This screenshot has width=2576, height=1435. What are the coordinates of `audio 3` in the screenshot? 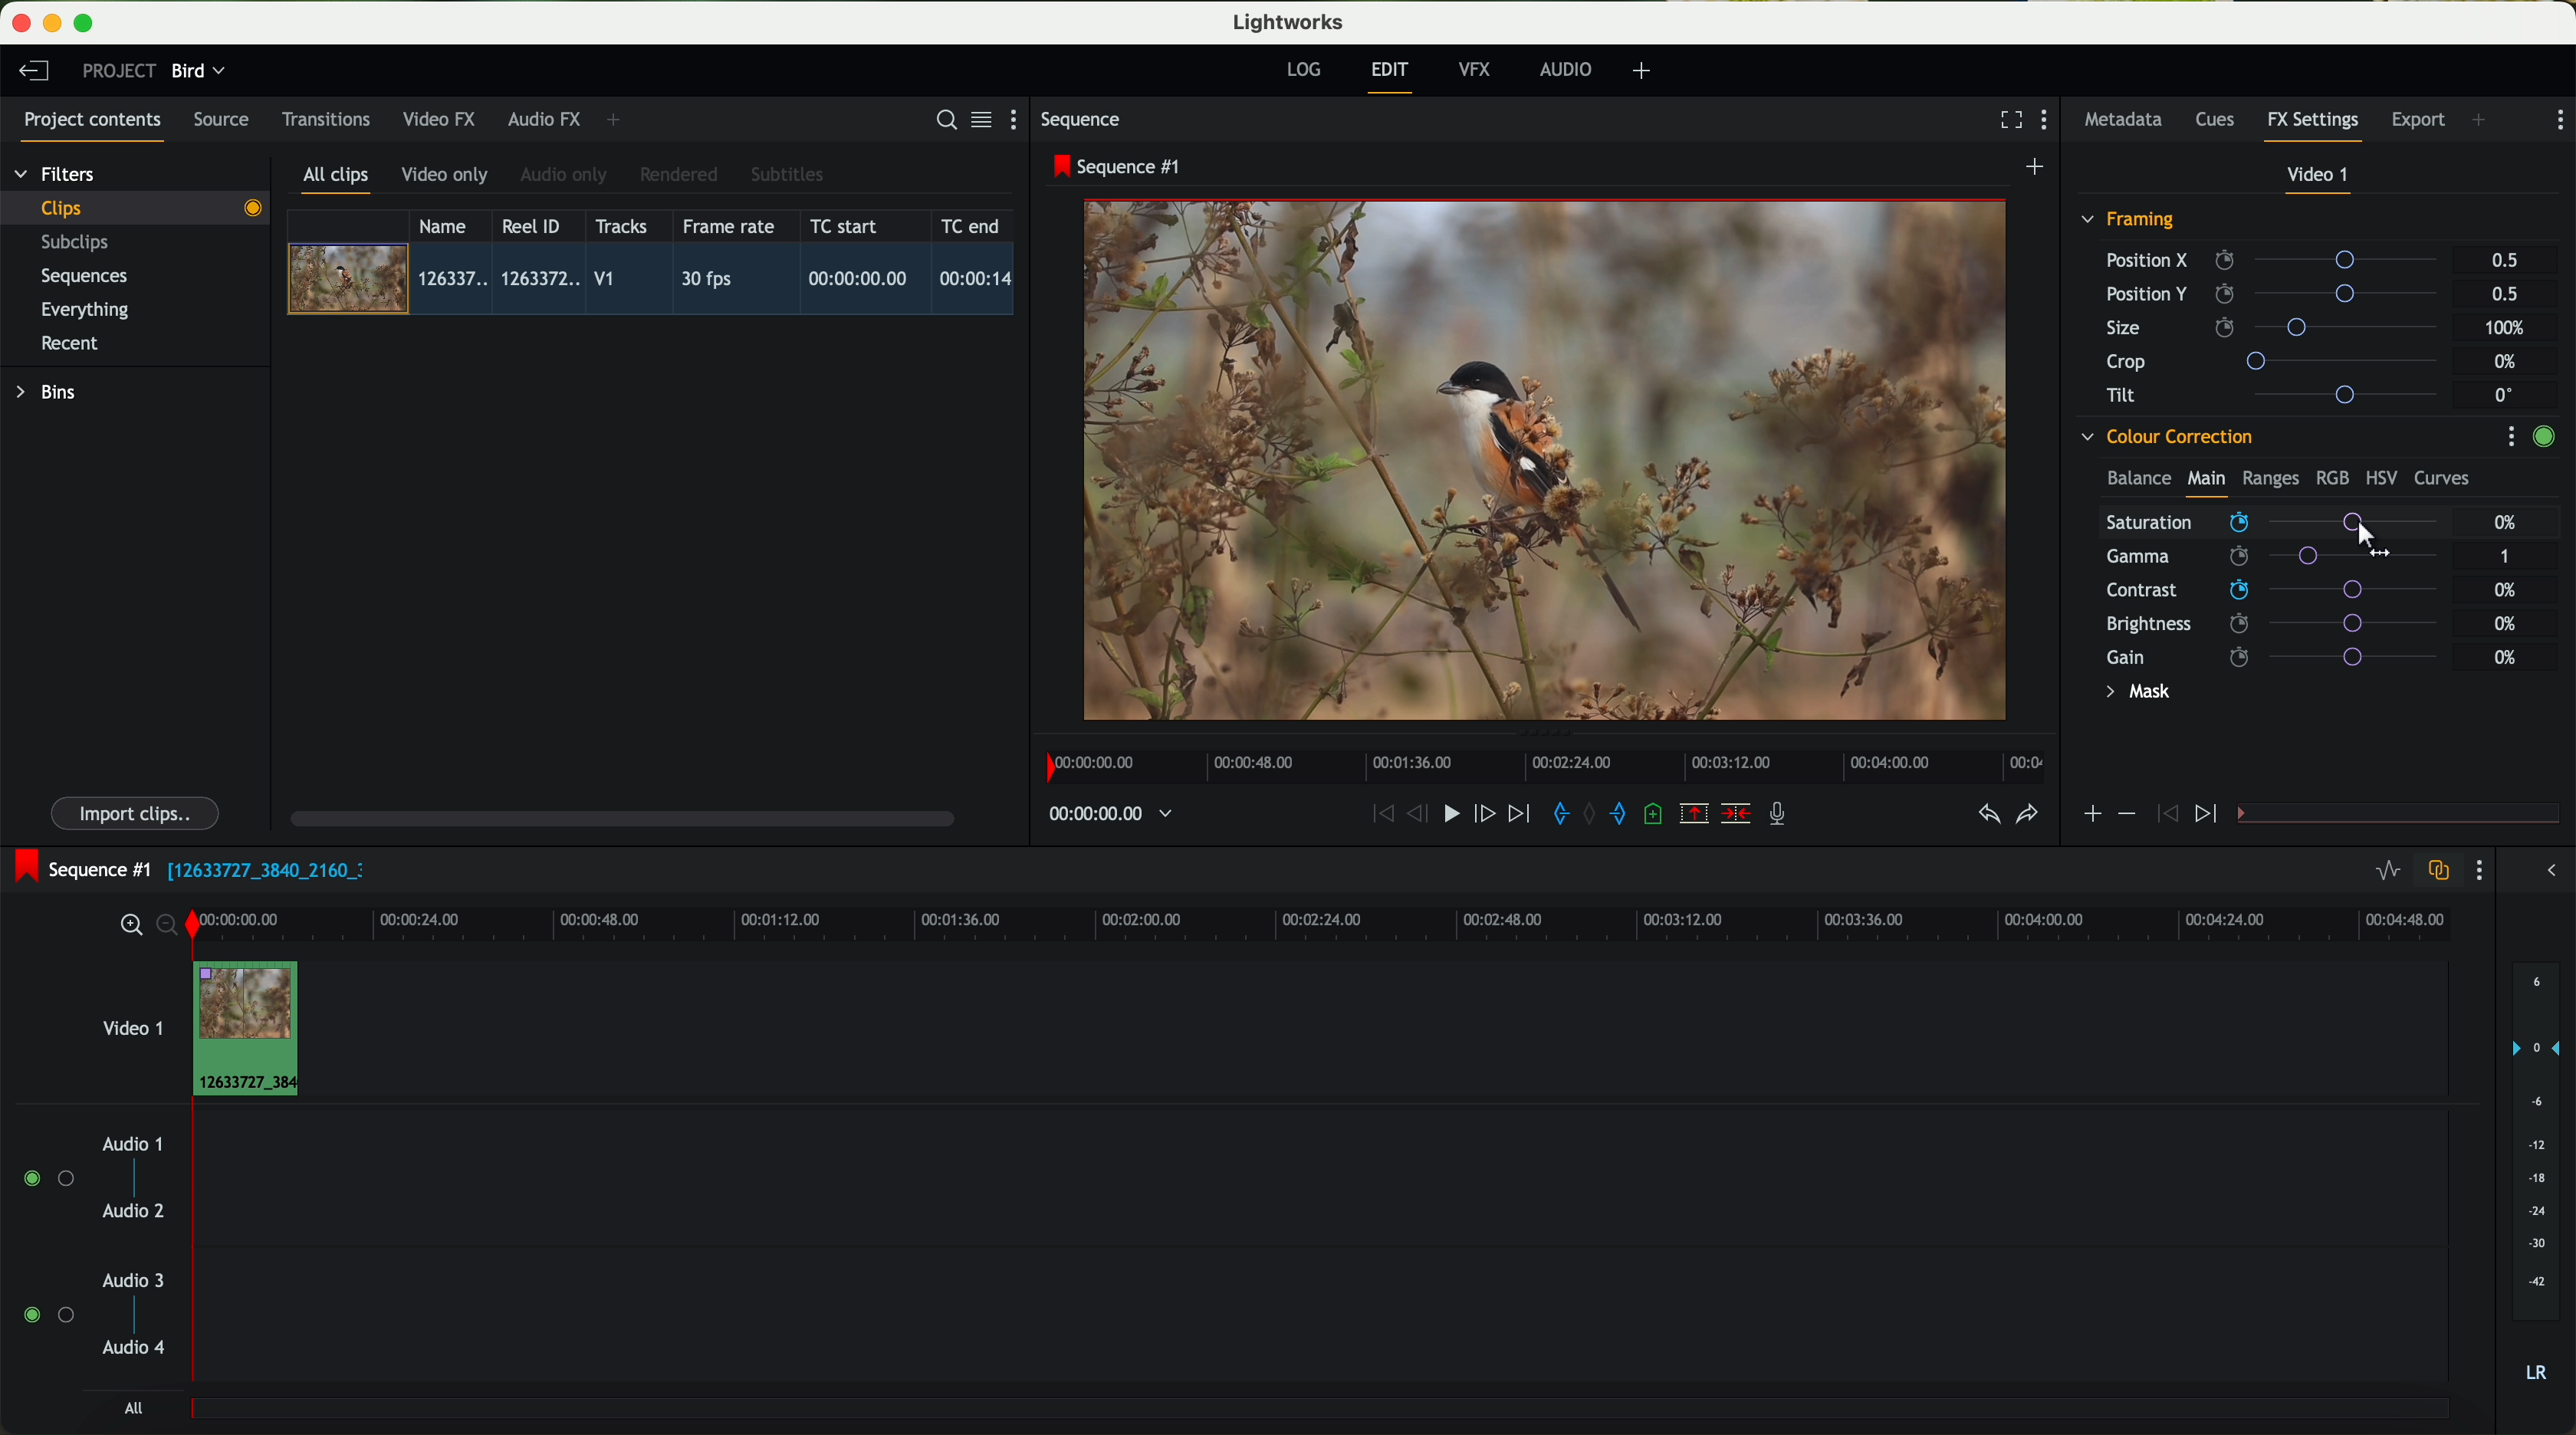 It's located at (124, 1279).